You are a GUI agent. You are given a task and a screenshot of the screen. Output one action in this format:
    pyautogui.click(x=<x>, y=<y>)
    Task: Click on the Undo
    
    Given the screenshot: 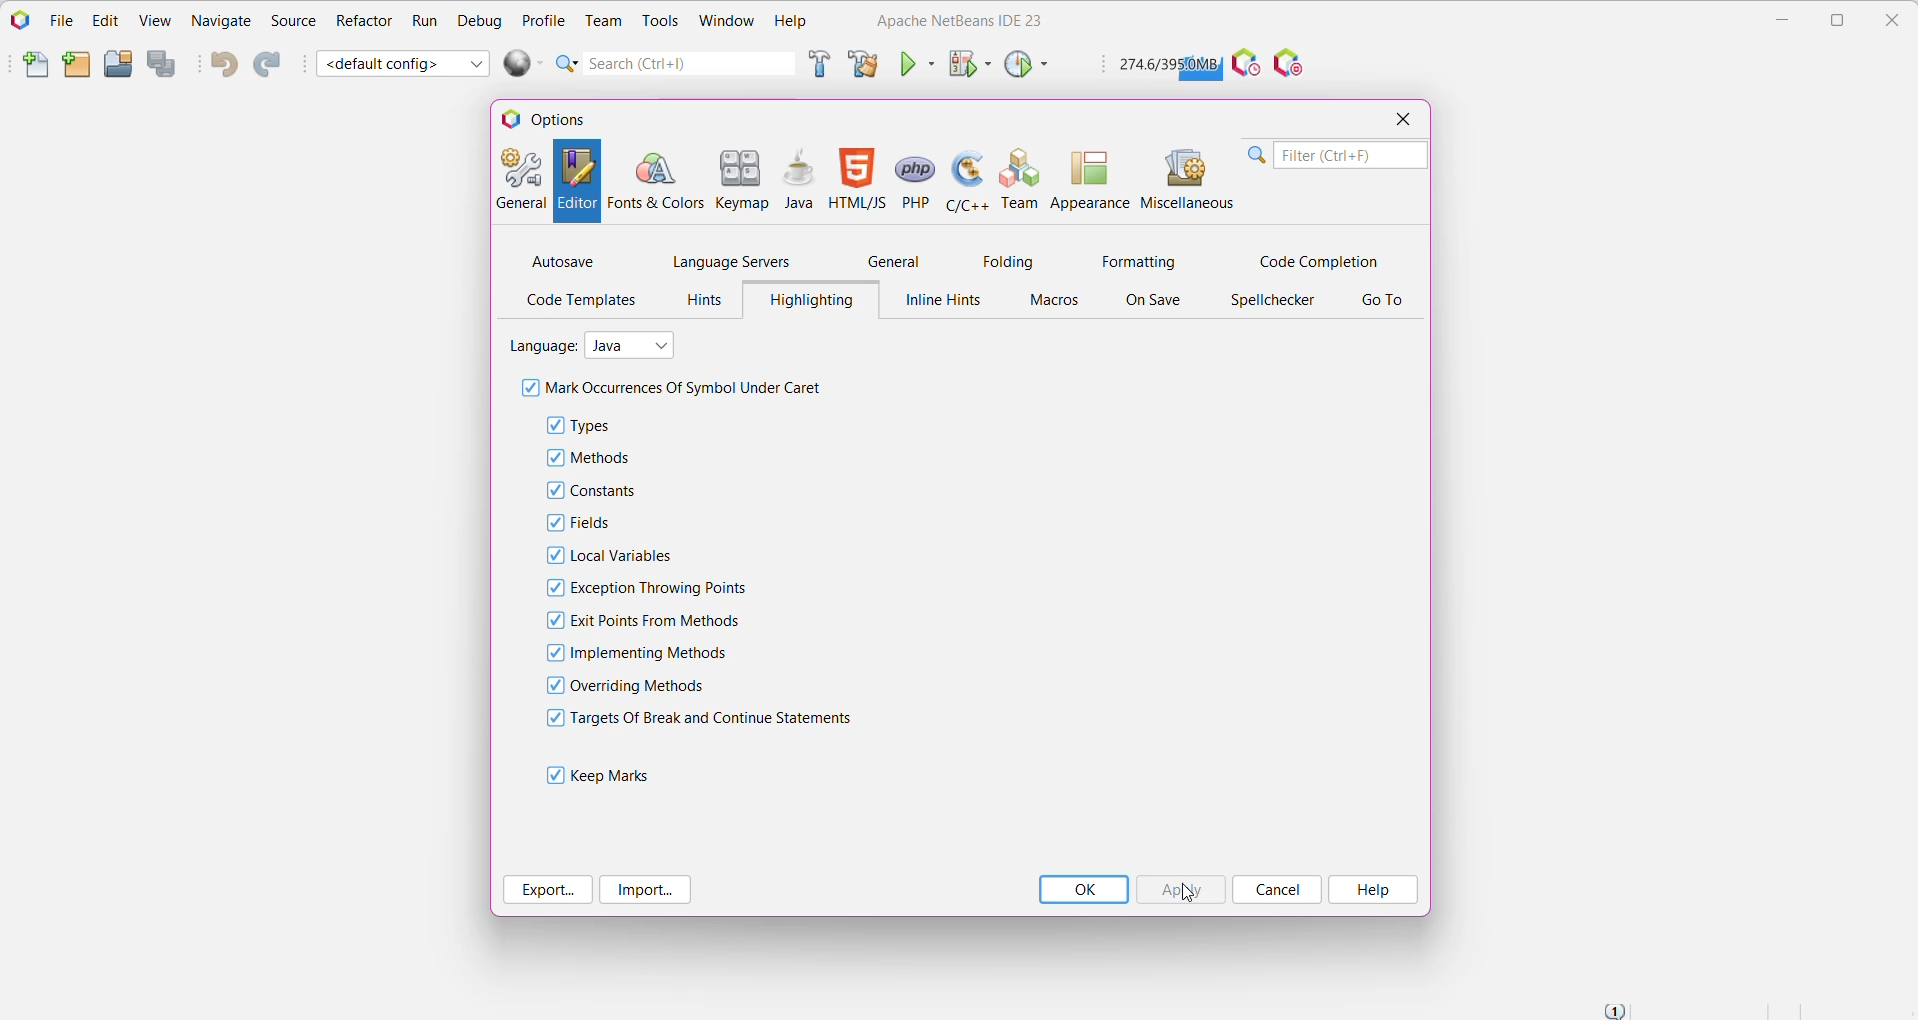 What is the action you would take?
    pyautogui.click(x=221, y=65)
    